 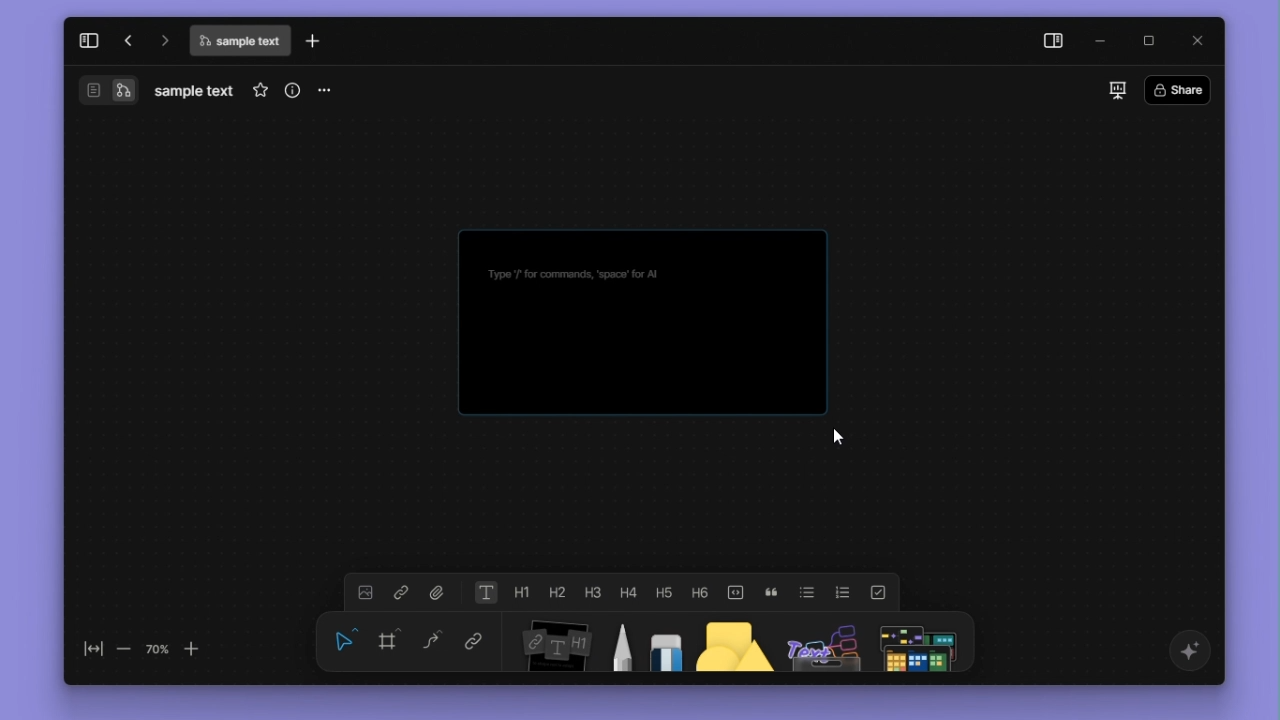 I want to click on fit to screen, so click(x=88, y=650).